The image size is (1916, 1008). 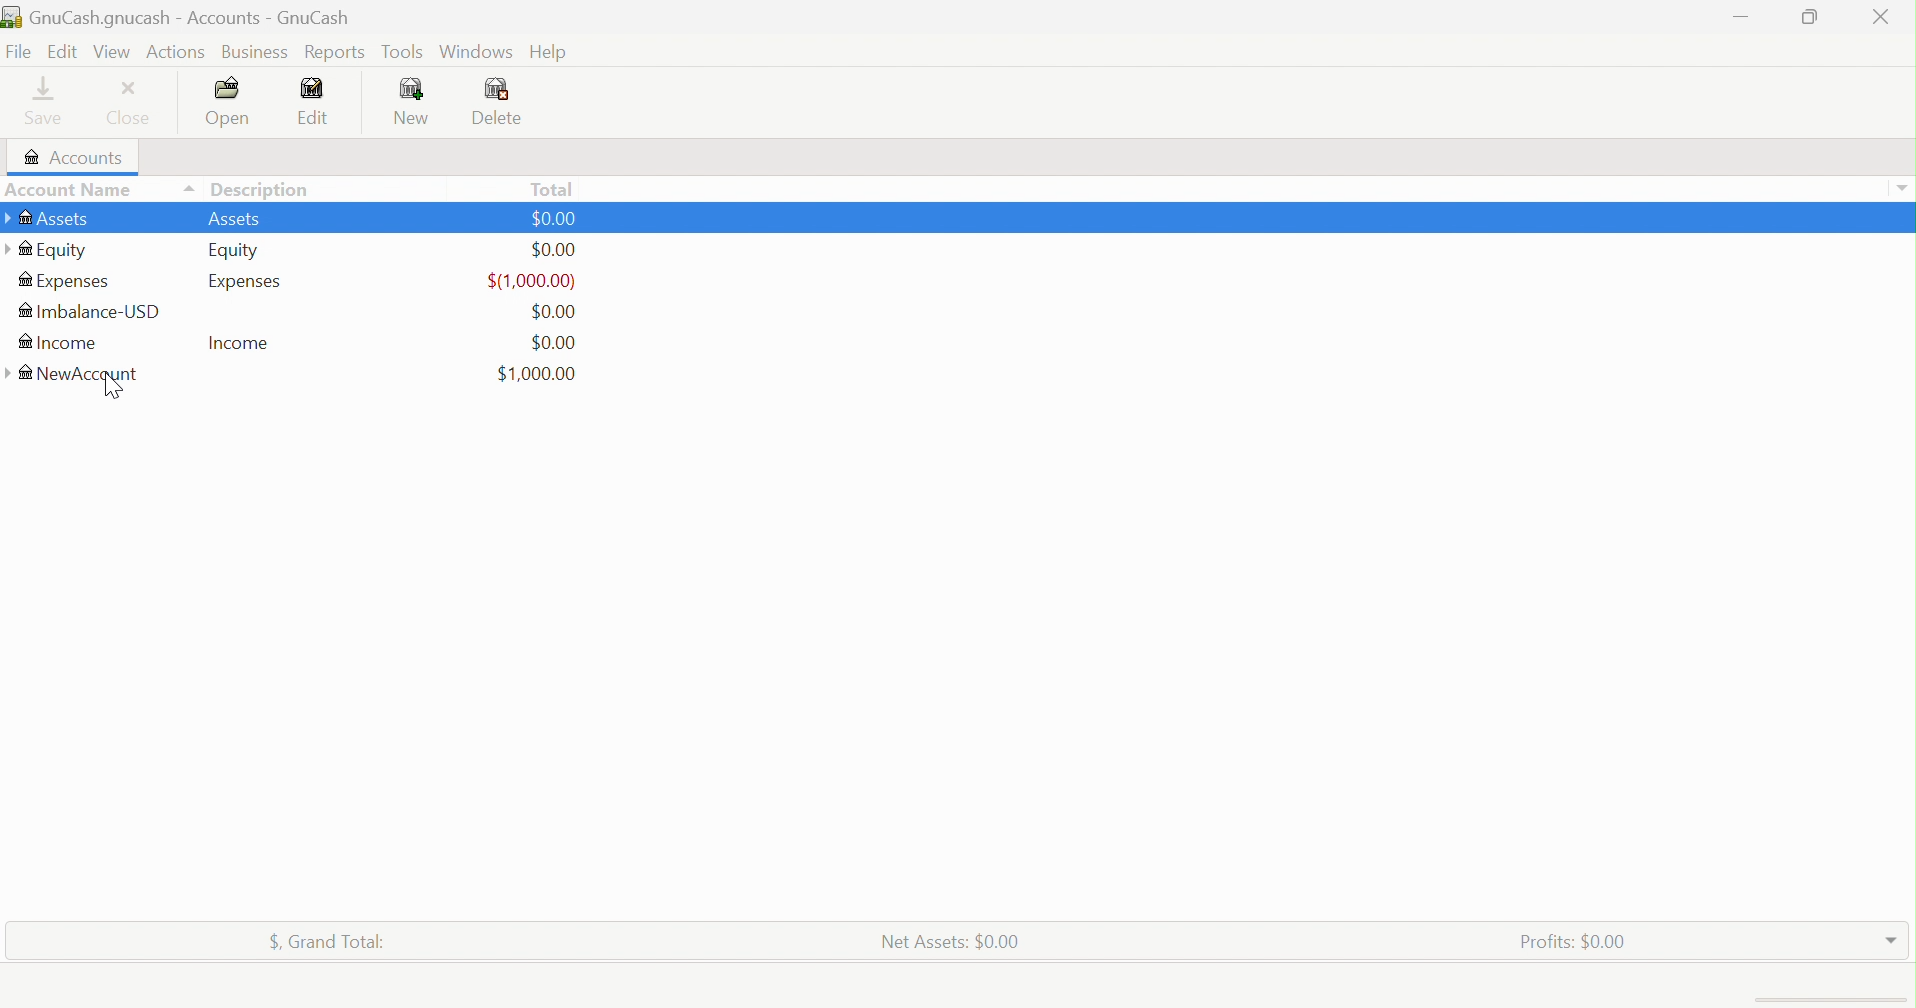 What do you see at coordinates (539, 372) in the screenshot?
I see `$1,000 dollar` at bounding box center [539, 372].